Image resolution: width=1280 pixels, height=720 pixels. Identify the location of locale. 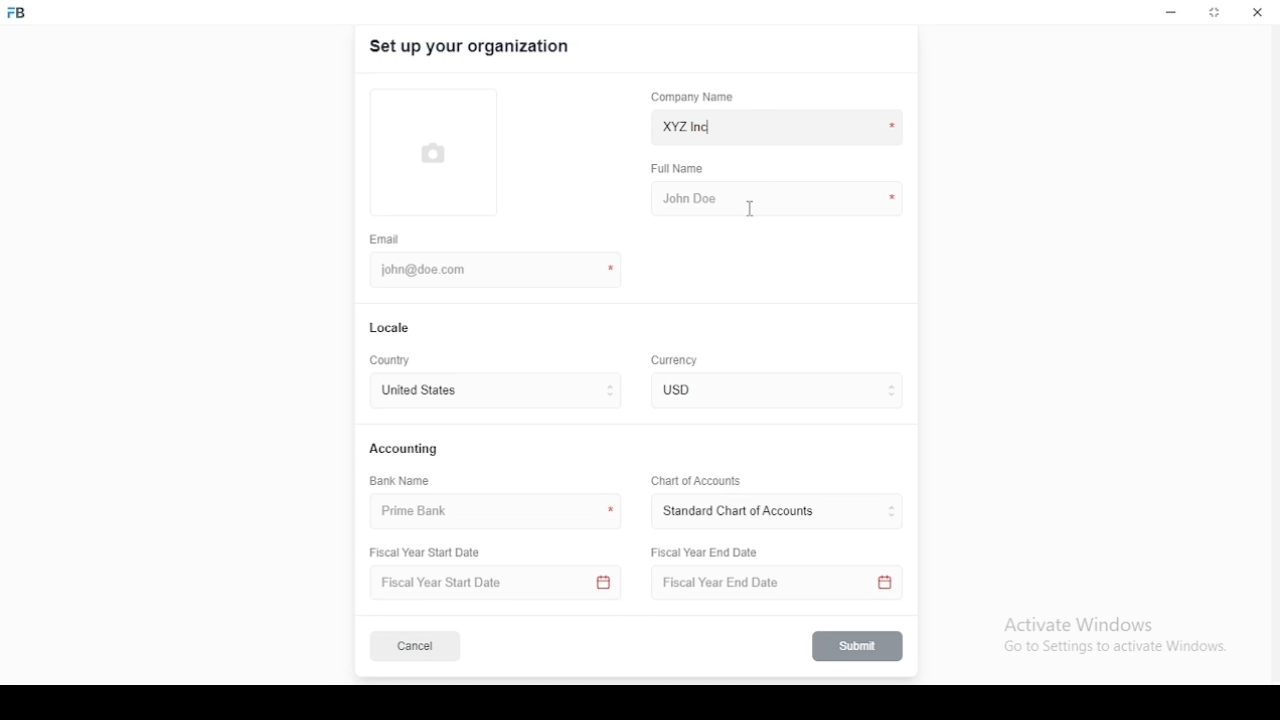
(391, 328).